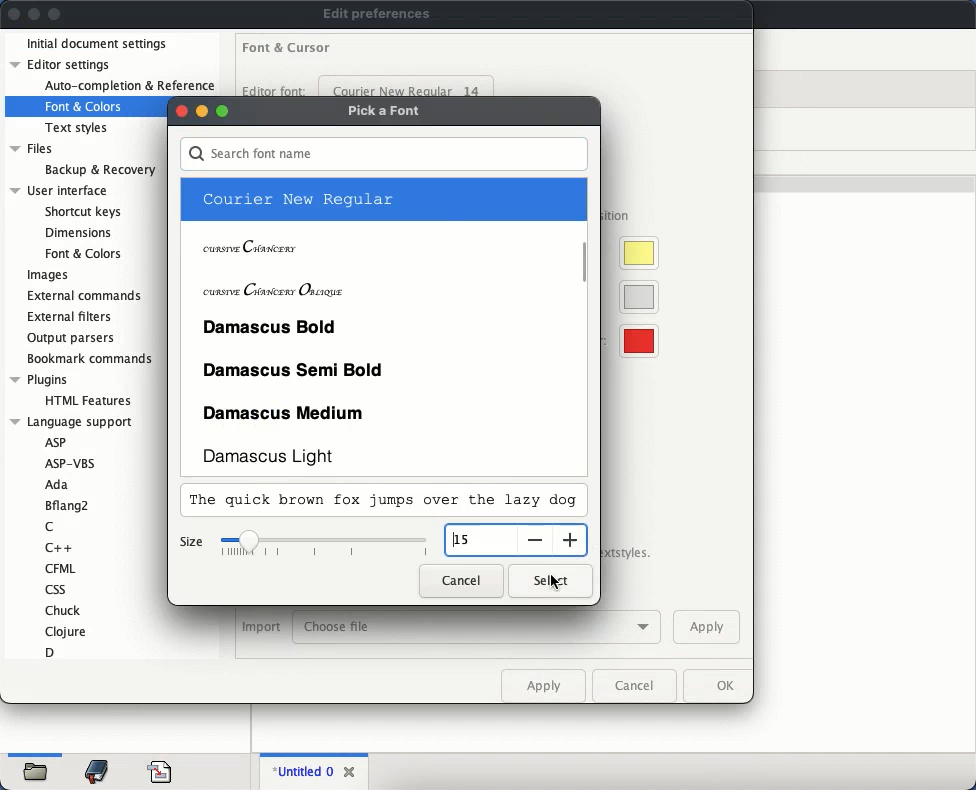  I want to click on cursor, so click(555, 583).